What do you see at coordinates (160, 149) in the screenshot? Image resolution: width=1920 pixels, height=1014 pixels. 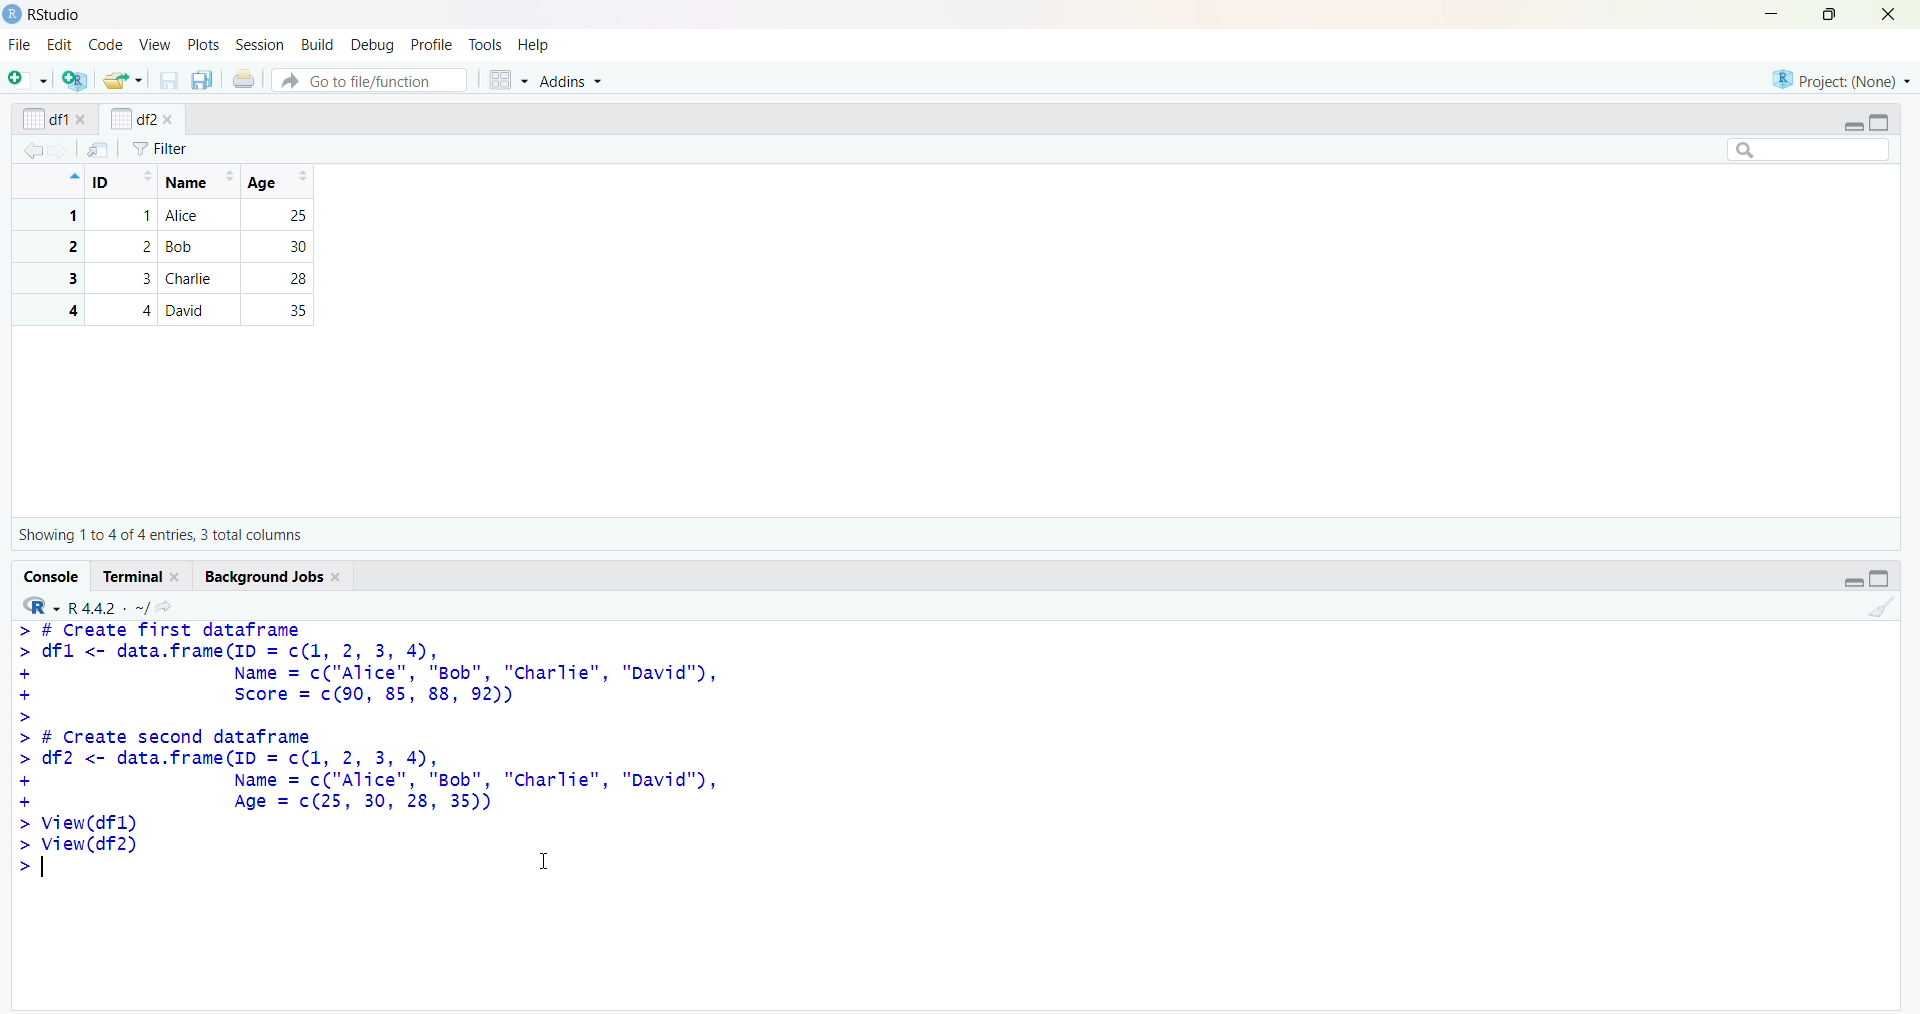 I see `Filter` at bounding box center [160, 149].